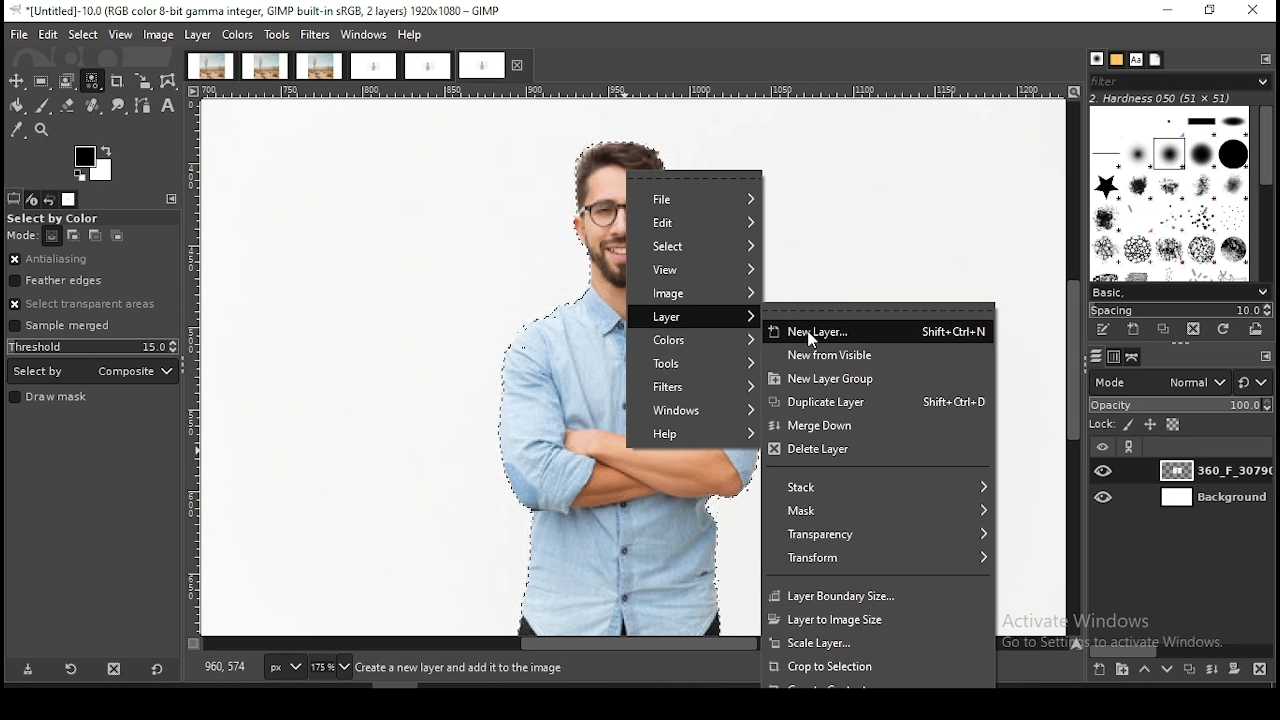 The width and height of the screenshot is (1280, 720). Describe the element at coordinates (119, 106) in the screenshot. I see `smudge tool` at that location.